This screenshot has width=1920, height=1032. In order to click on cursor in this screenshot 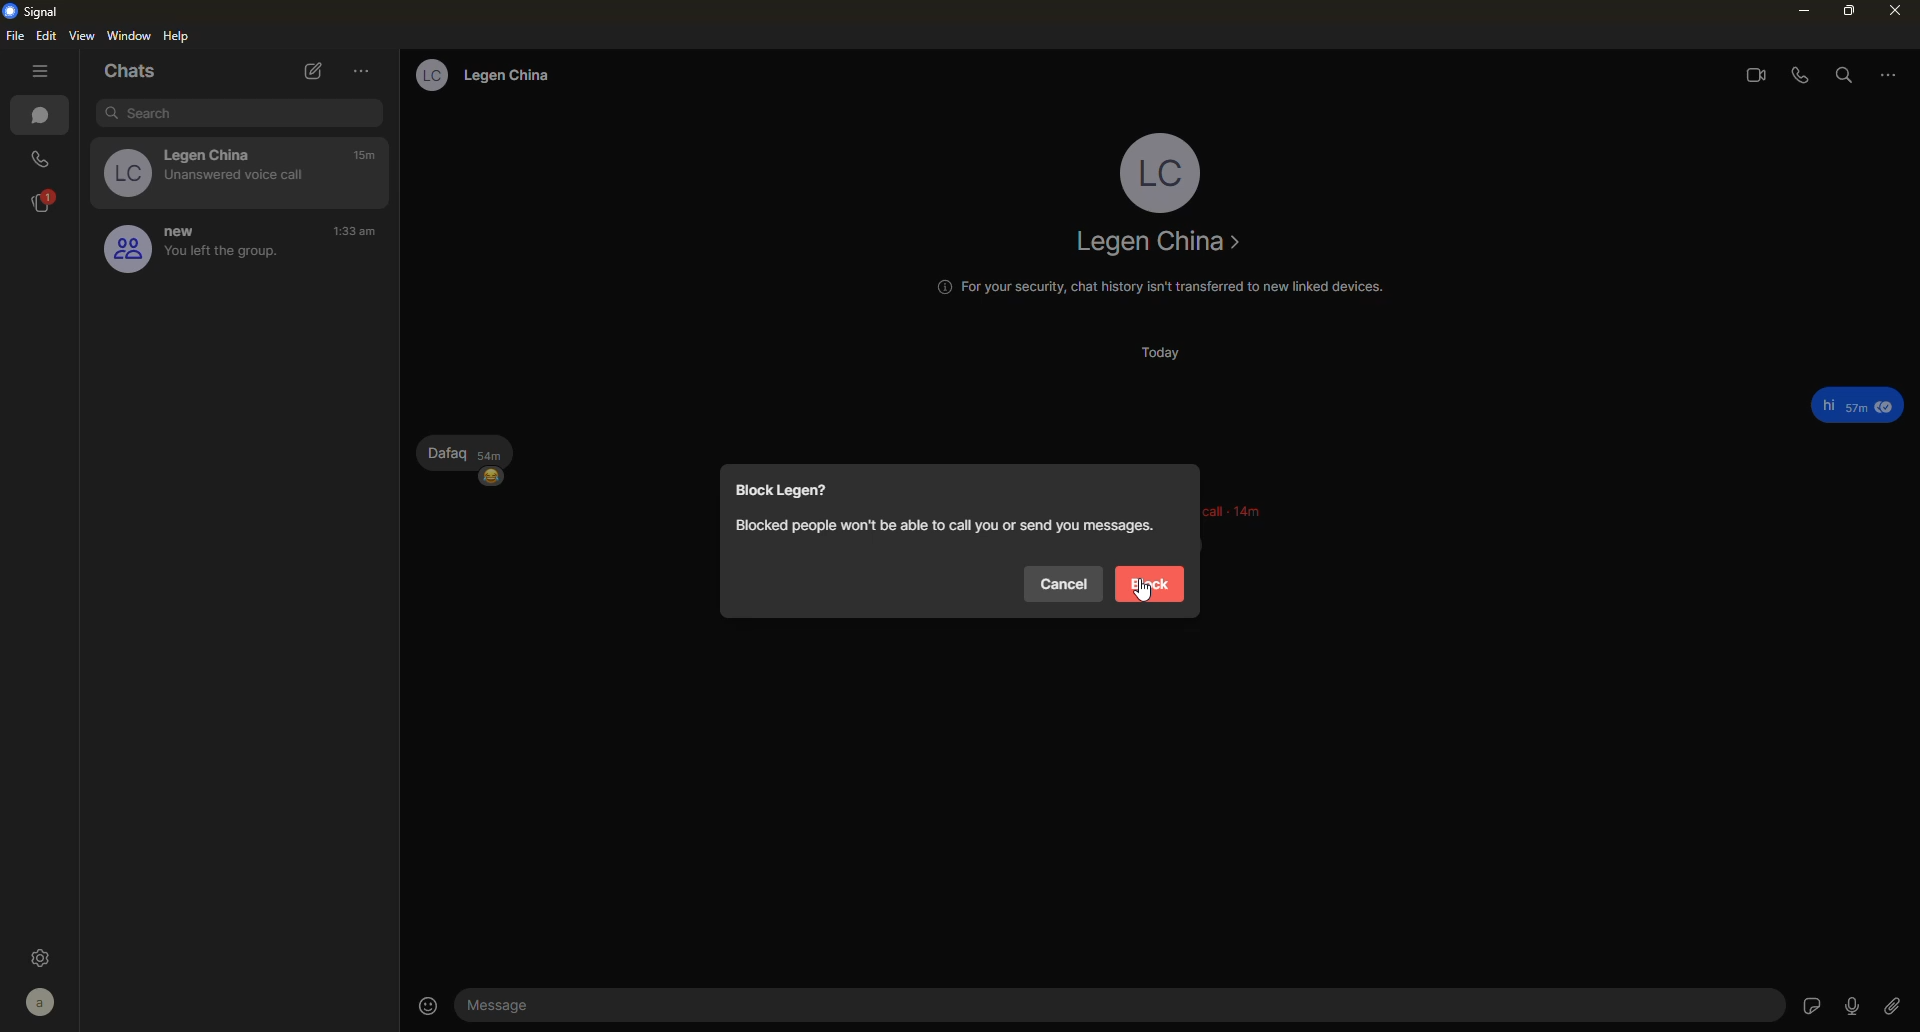, I will do `click(1145, 591)`.